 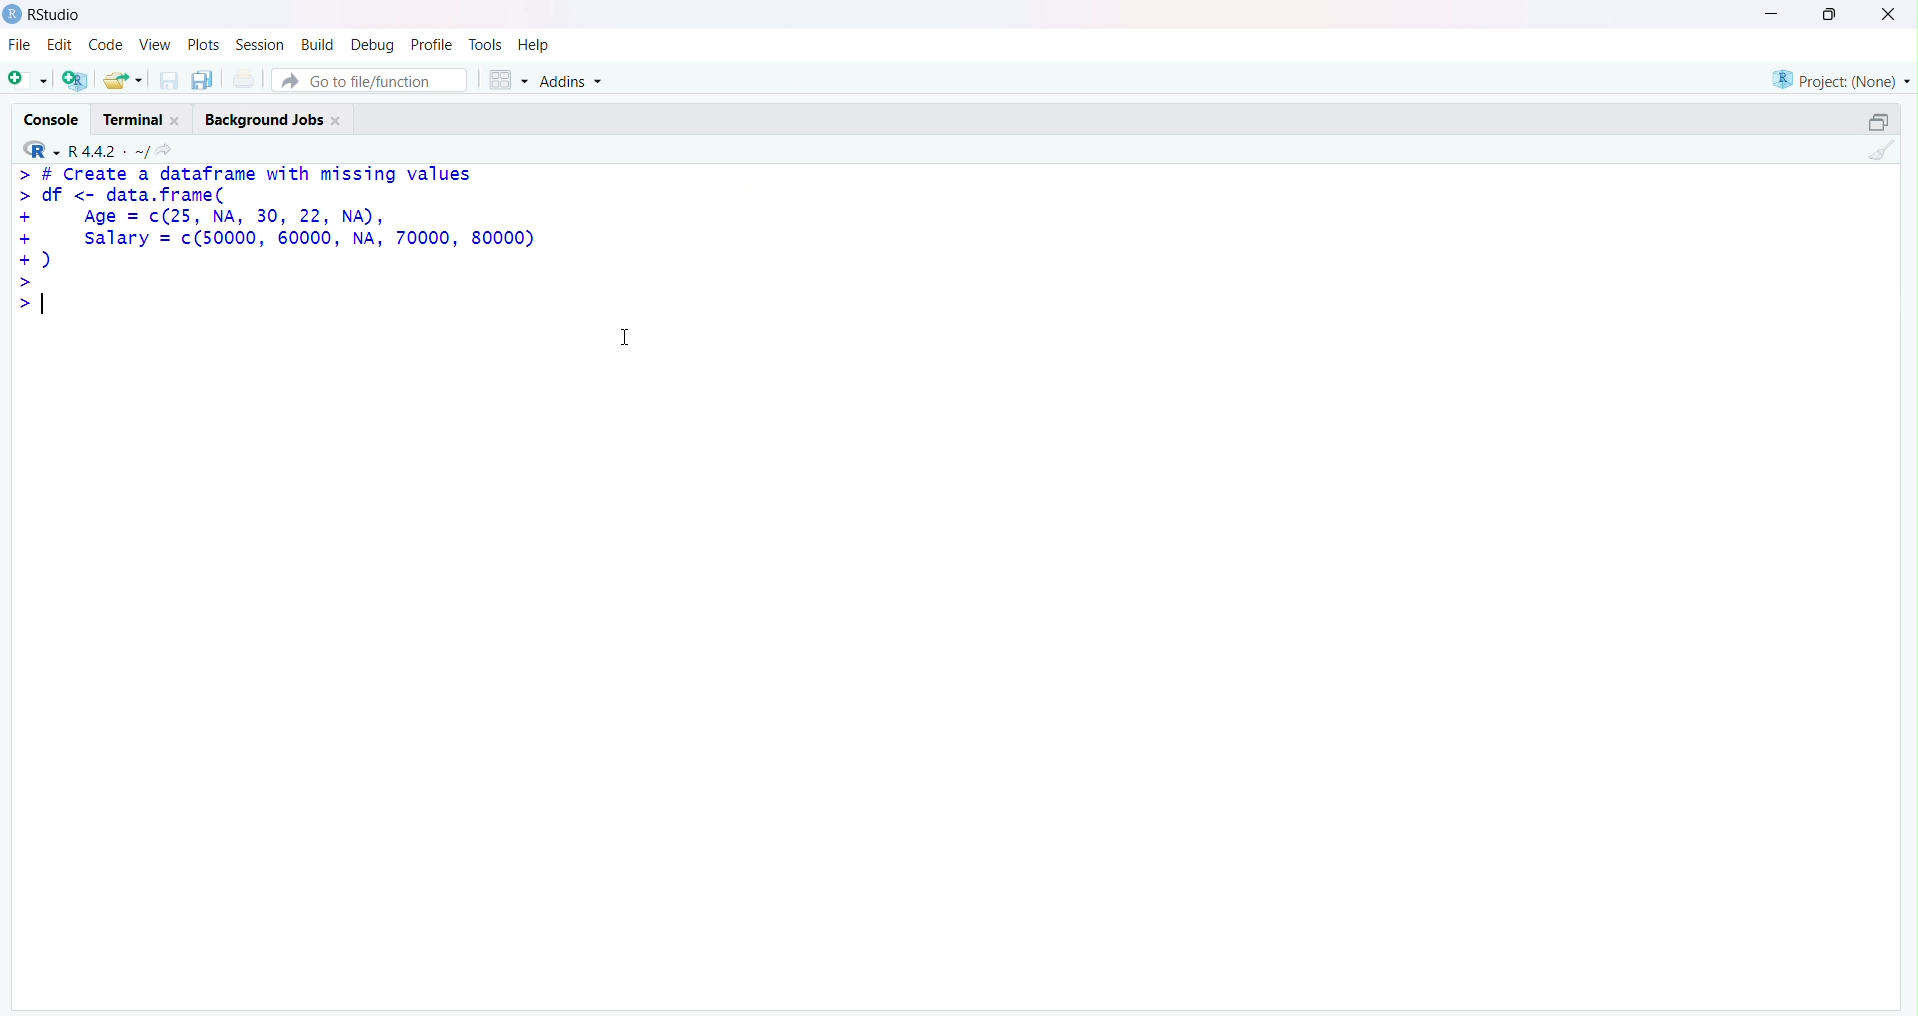 What do you see at coordinates (54, 117) in the screenshot?
I see `Console` at bounding box center [54, 117].